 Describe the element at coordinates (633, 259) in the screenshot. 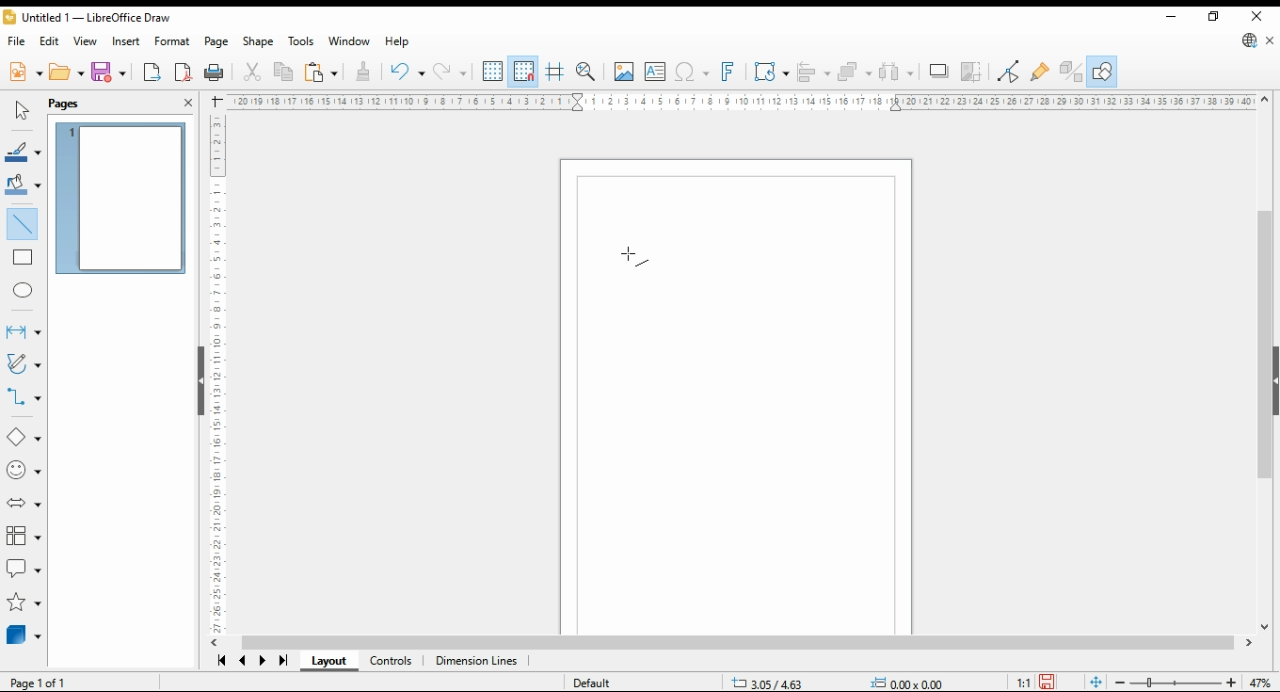

I see `mouse pointer` at that location.